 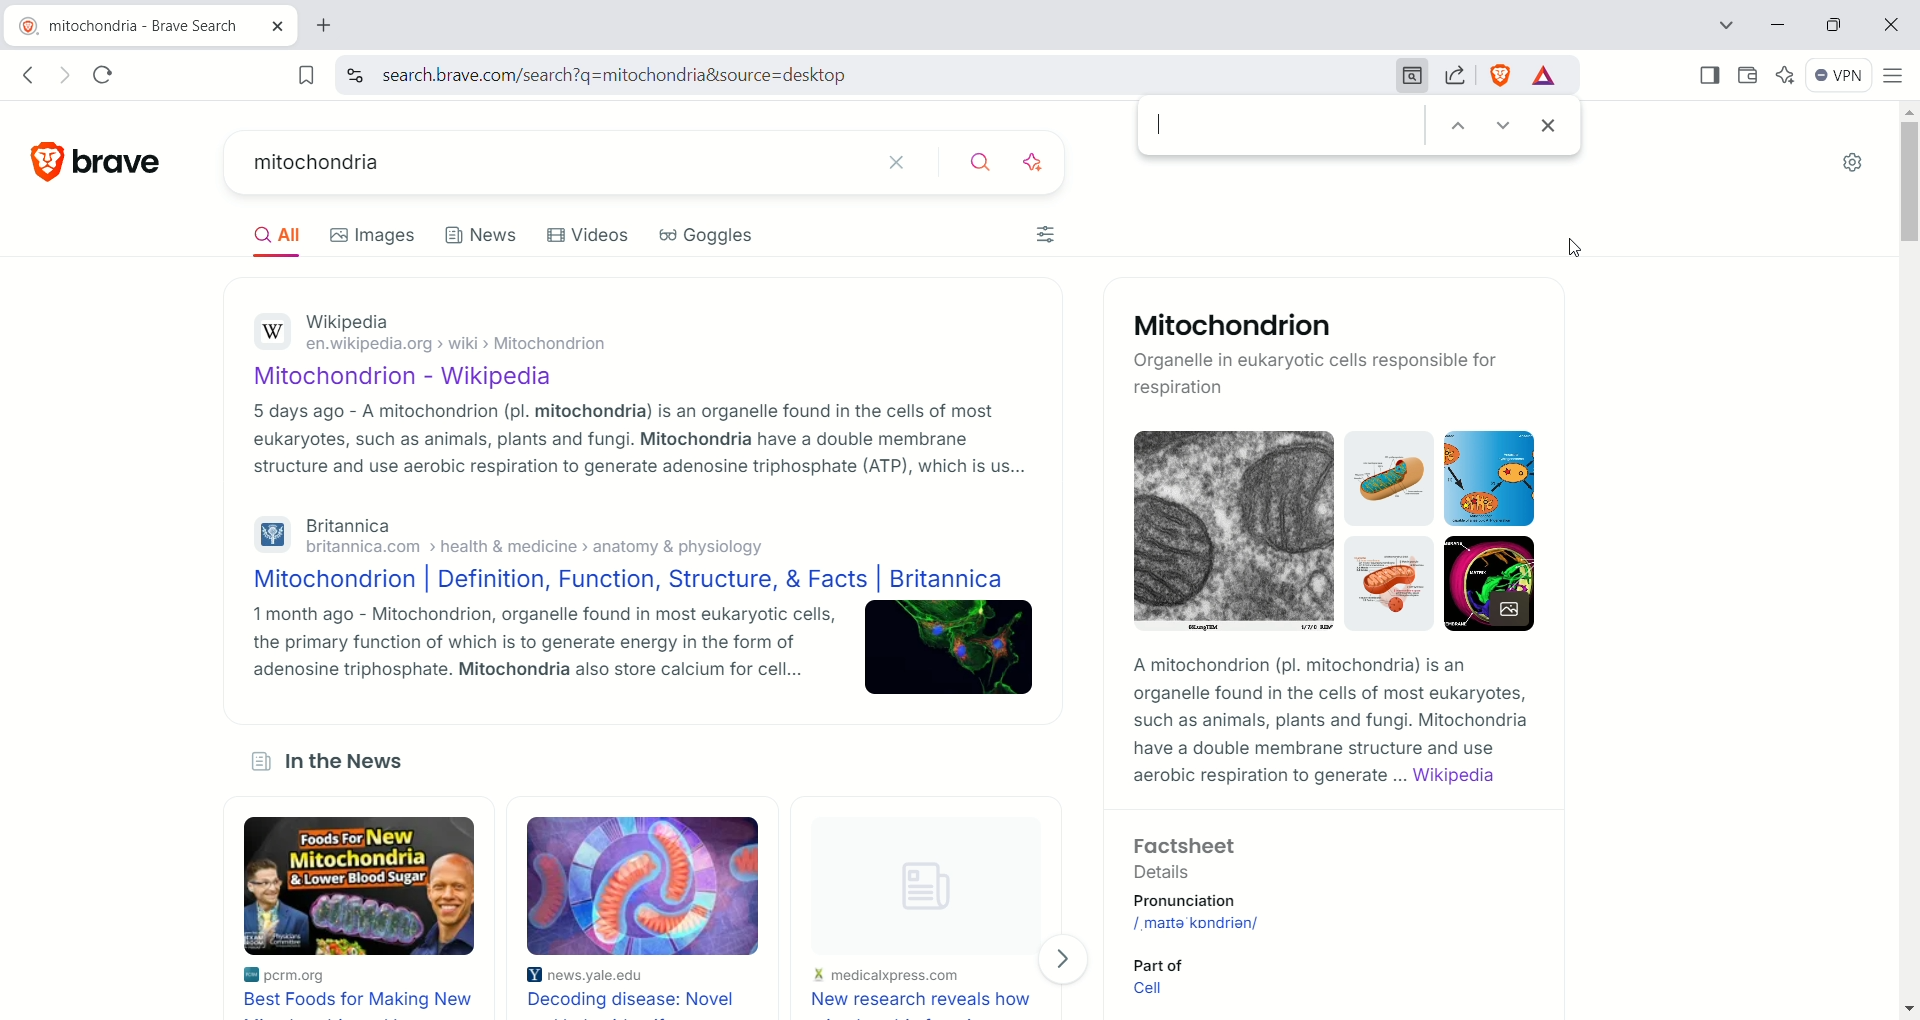 What do you see at coordinates (1393, 583) in the screenshot?
I see `Image` at bounding box center [1393, 583].